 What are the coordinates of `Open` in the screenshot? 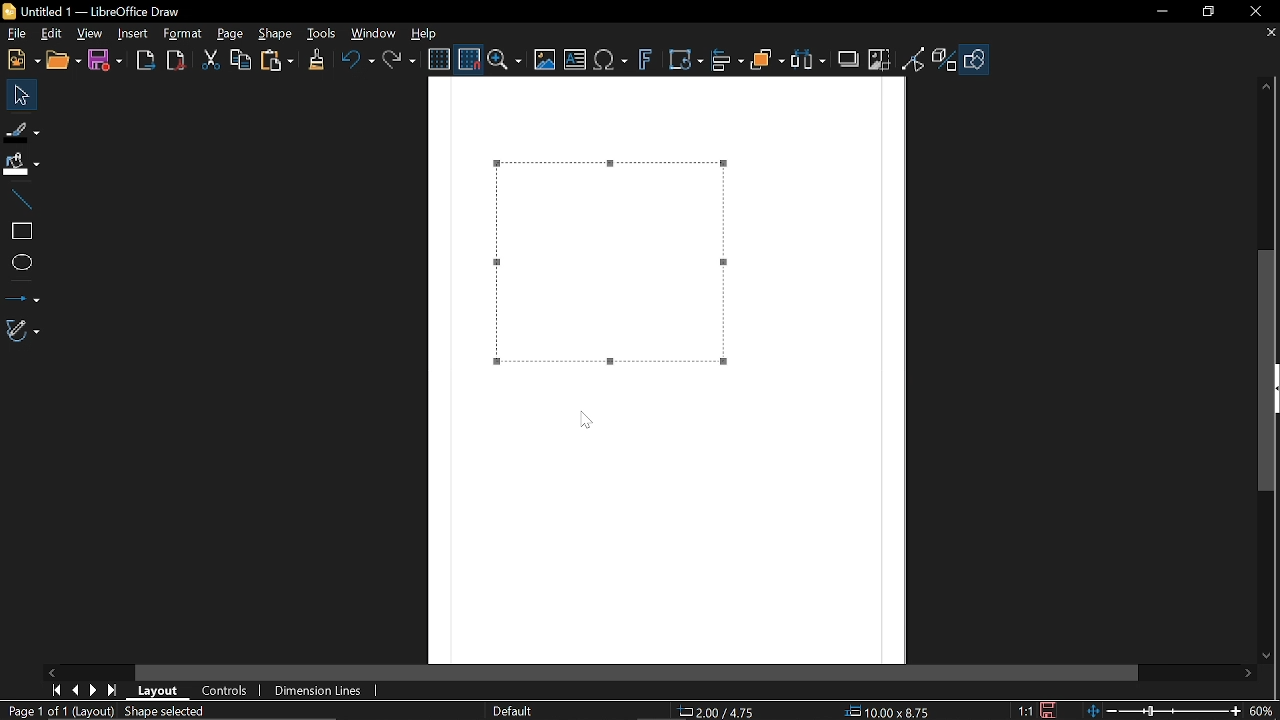 It's located at (62, 61).